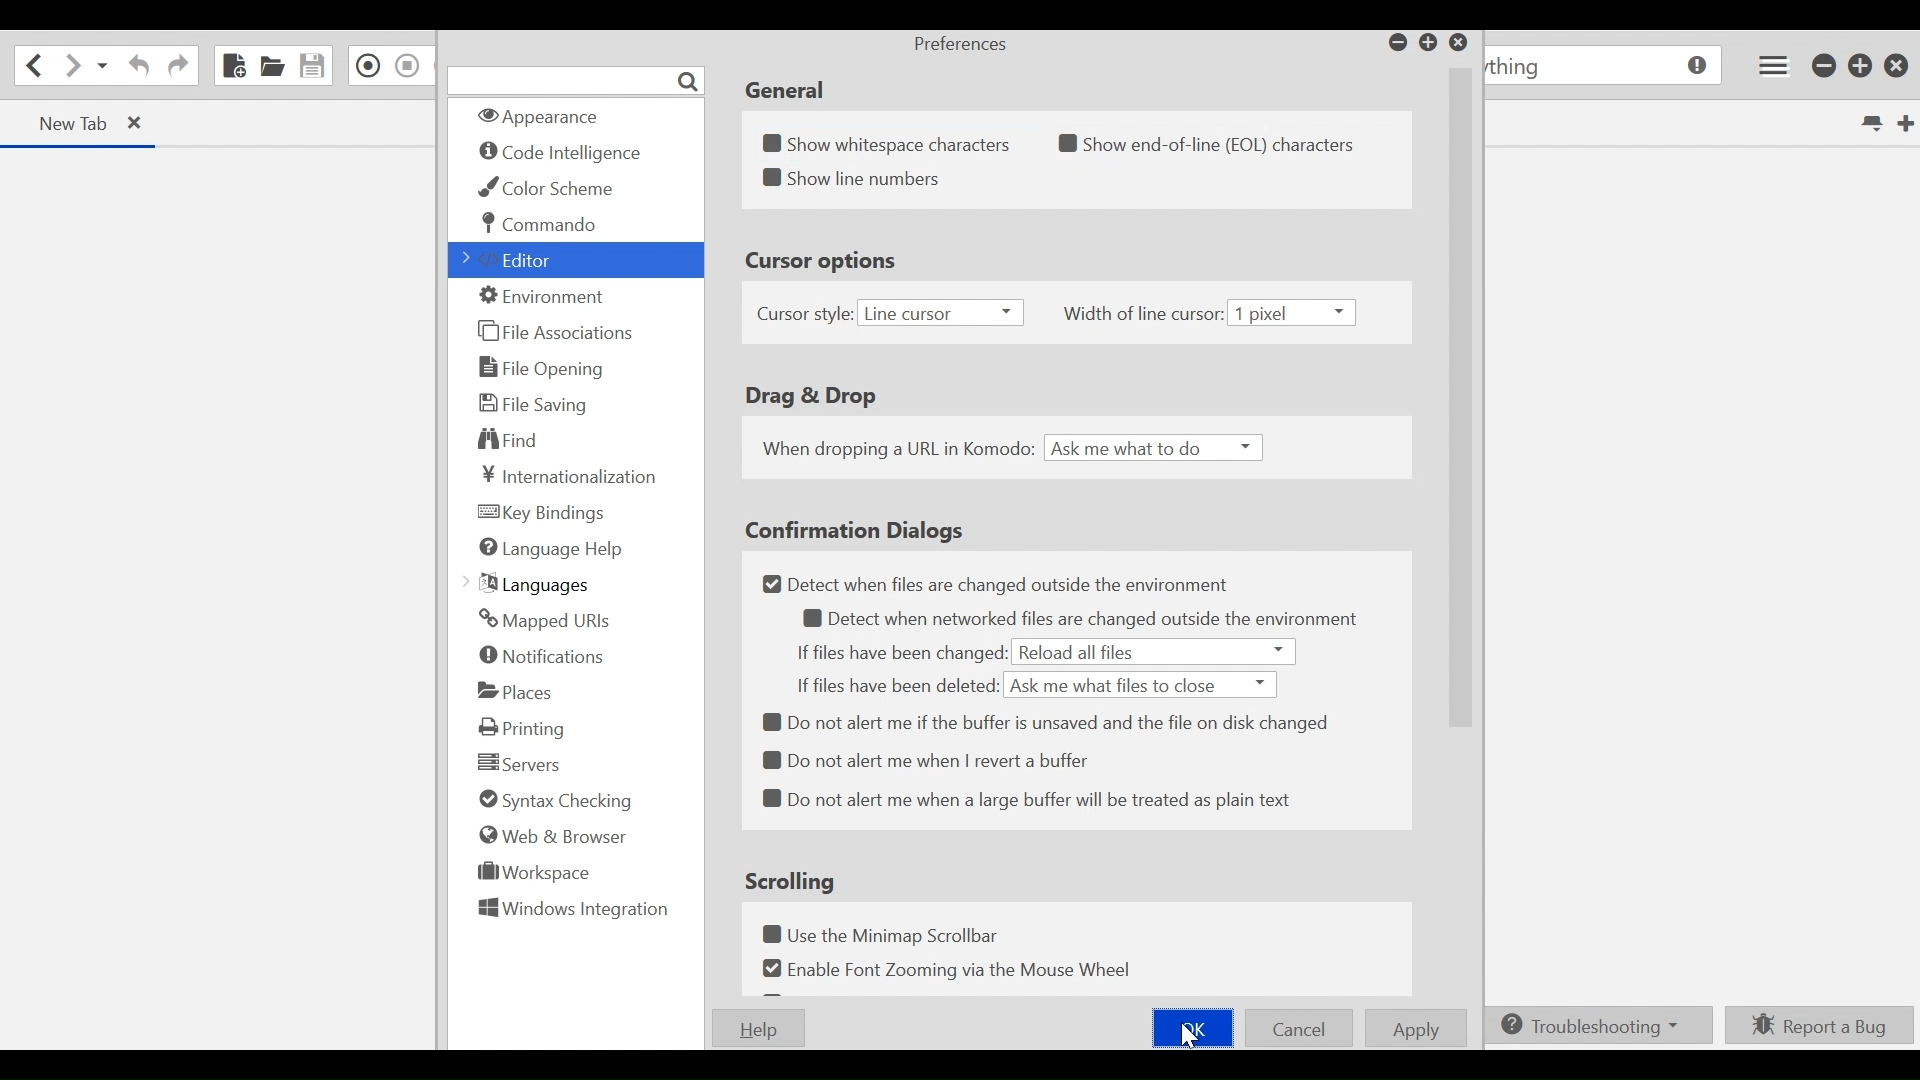 The image size is (1920, 1080). Describe the element at coordinates (1395, 41) in the screenshot. I see `minimize` at that location.